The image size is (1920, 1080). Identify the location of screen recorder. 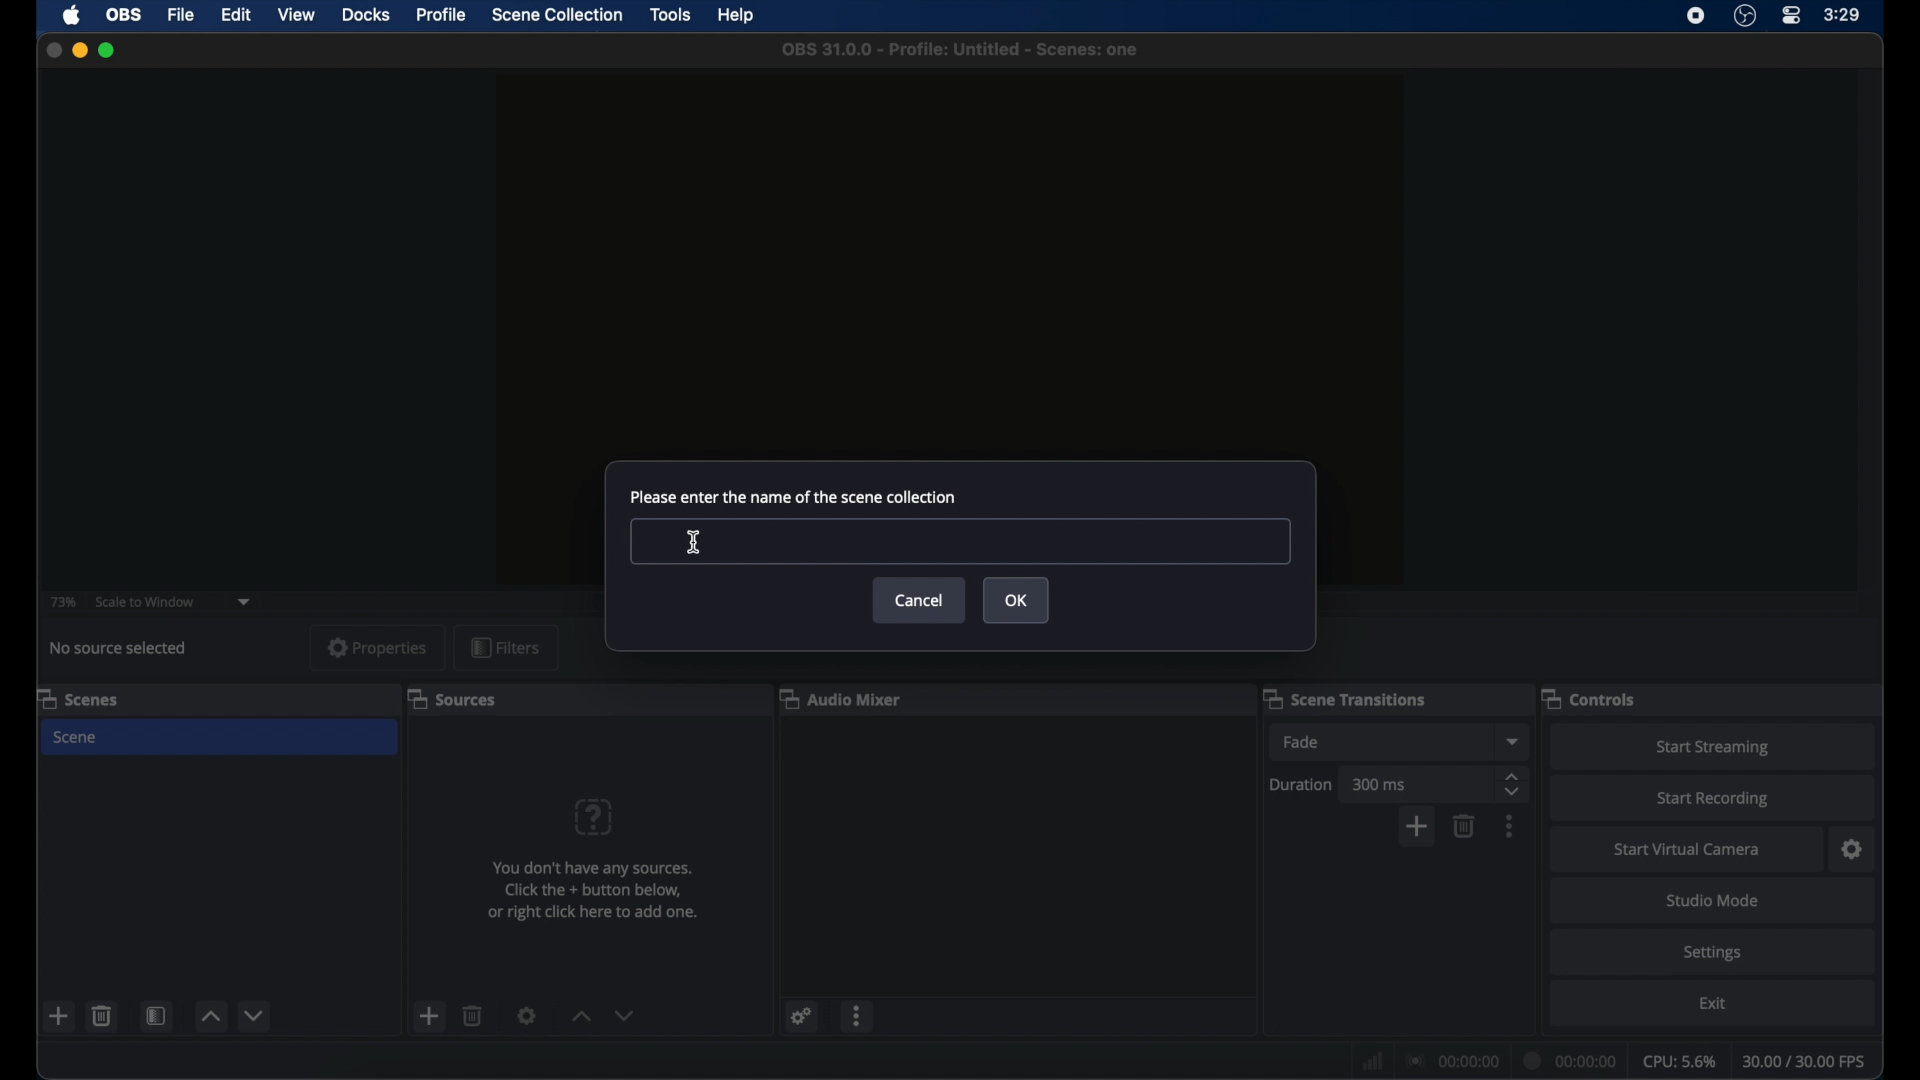
(1696, 16).